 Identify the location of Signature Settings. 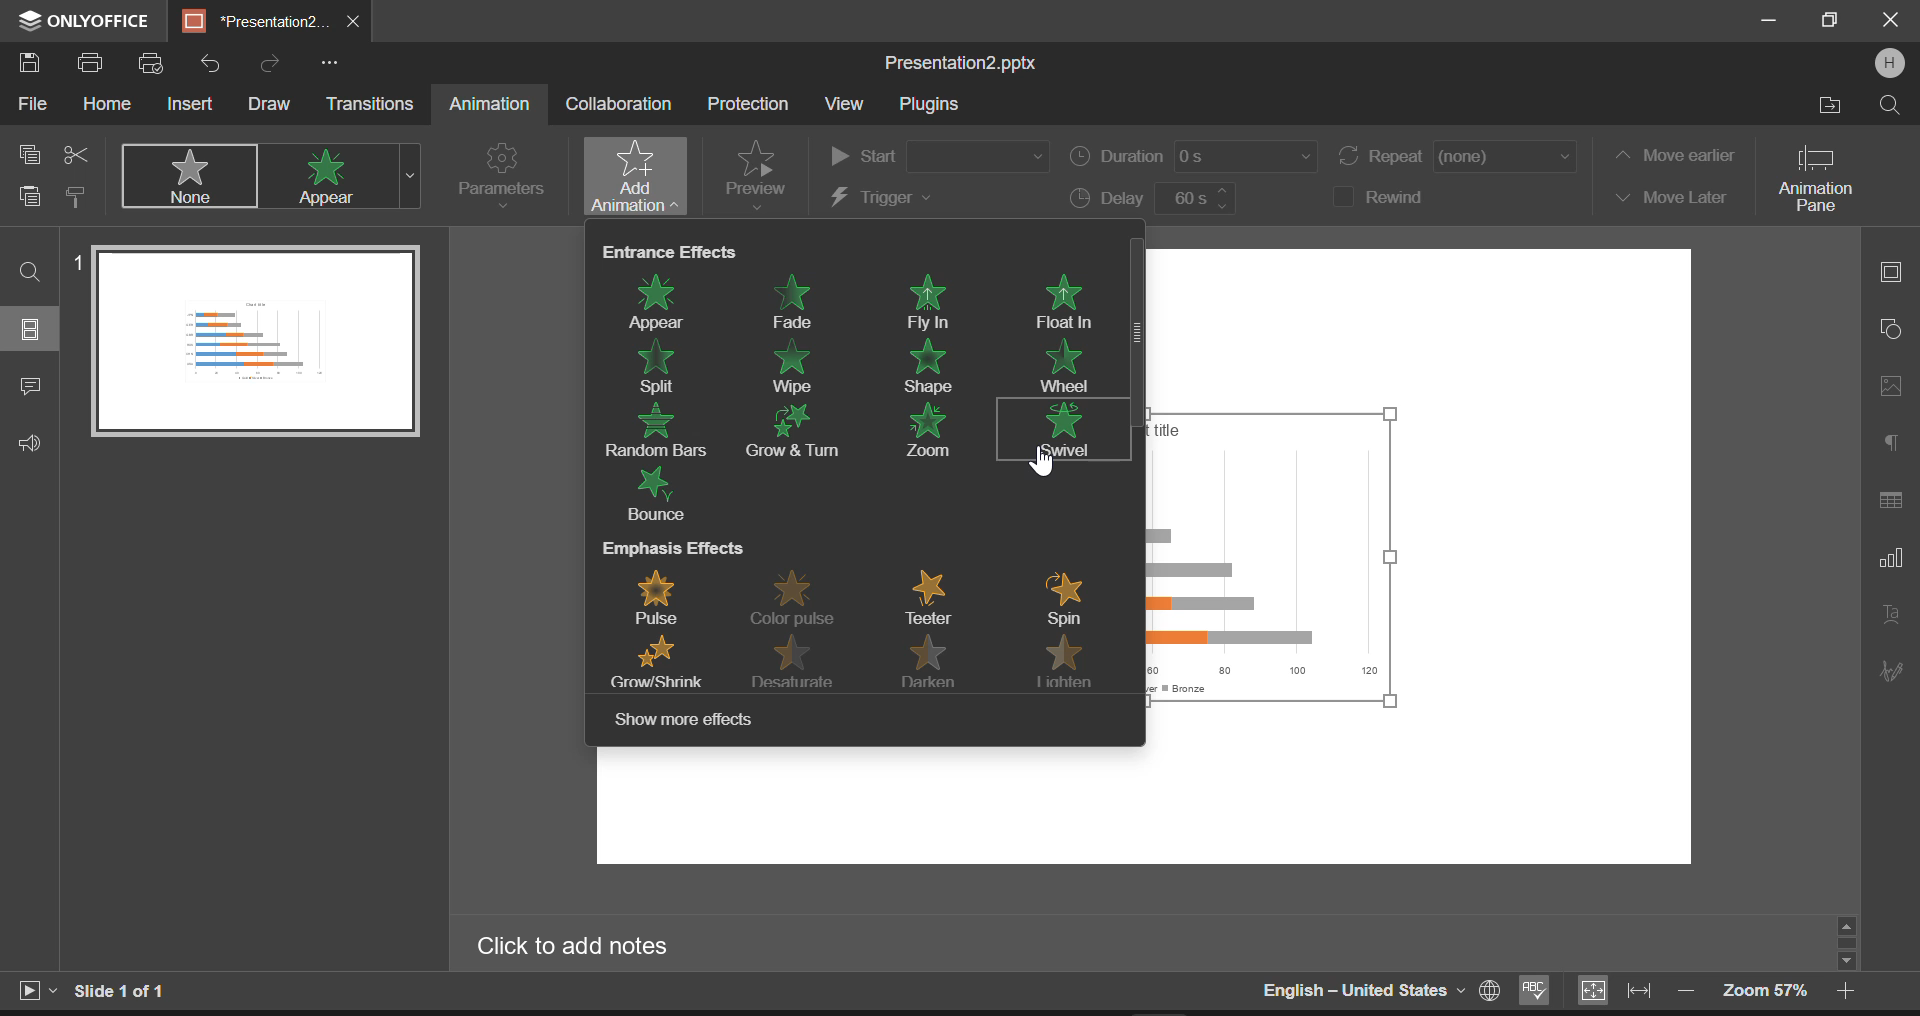
(1889, 670).